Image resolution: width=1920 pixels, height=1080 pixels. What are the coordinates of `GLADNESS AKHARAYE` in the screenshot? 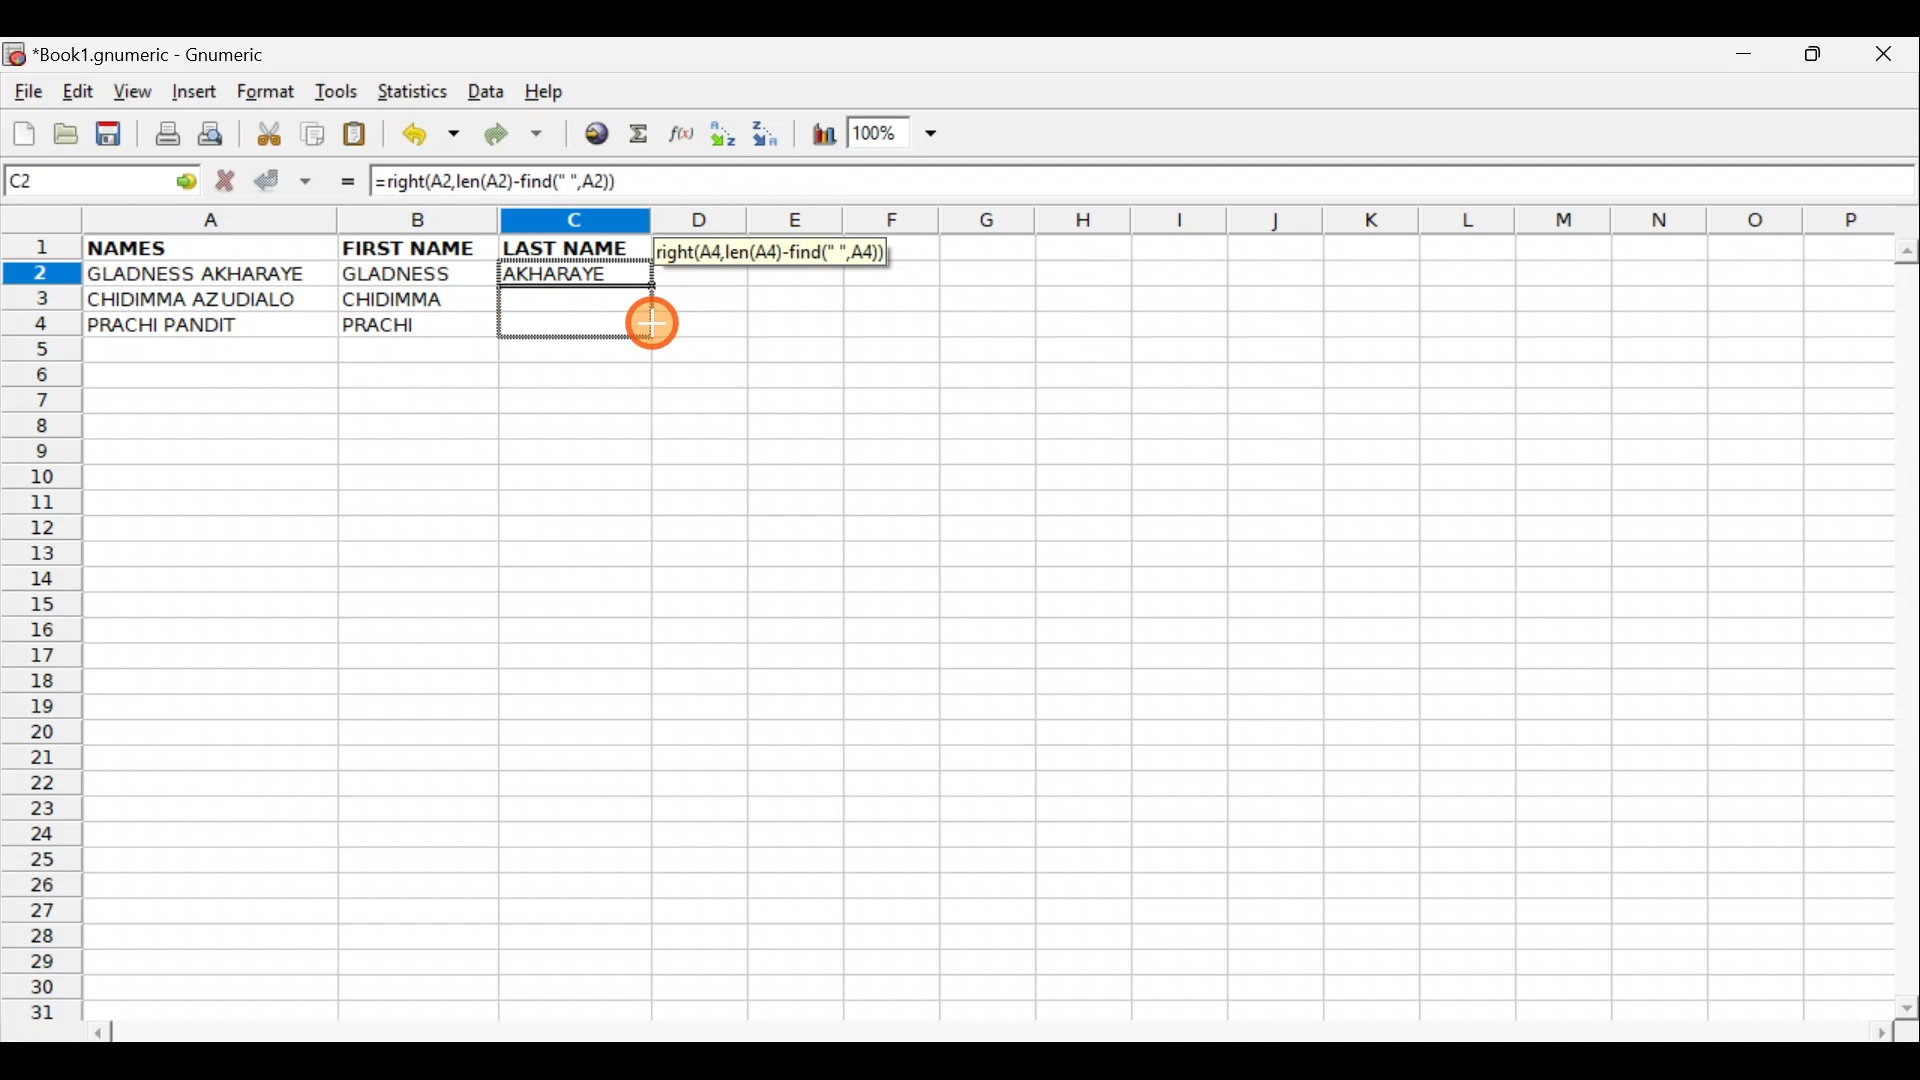 It's located at (209, 275).